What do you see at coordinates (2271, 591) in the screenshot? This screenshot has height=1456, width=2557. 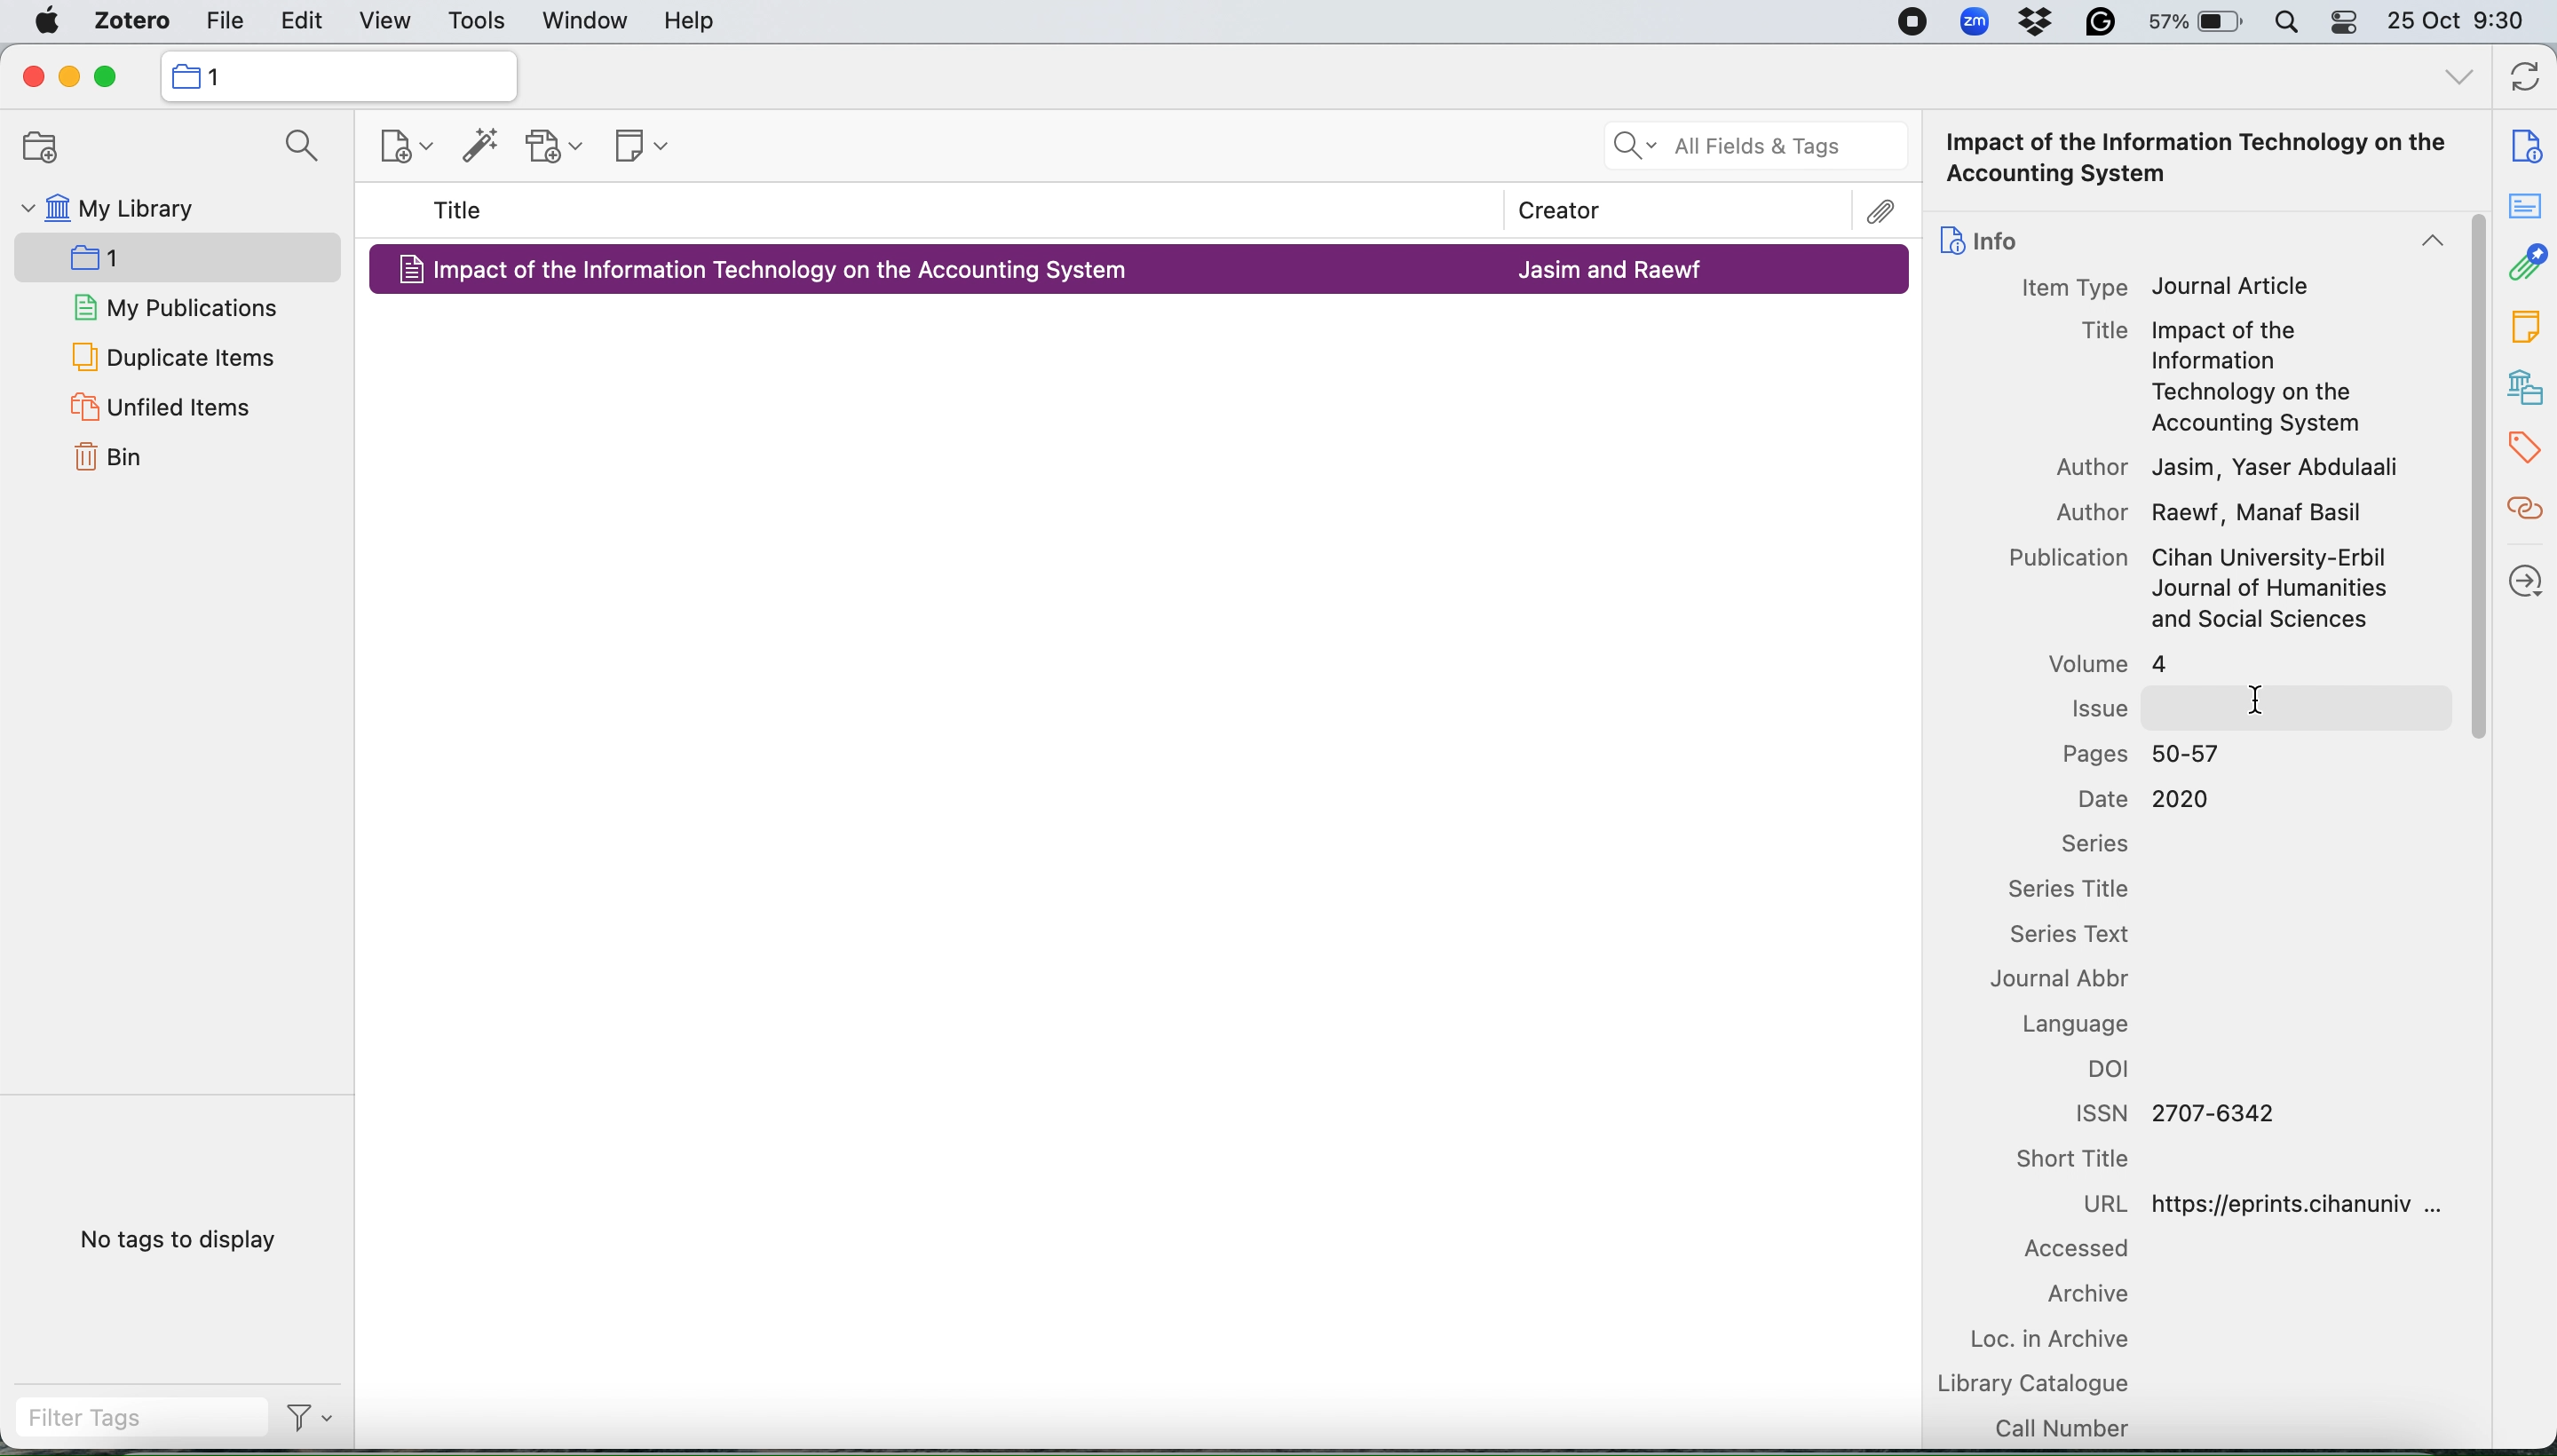 I see `Cihan University-Erbil Journal of Humanities and Social Sciences` at bounding box center [2271, 591].